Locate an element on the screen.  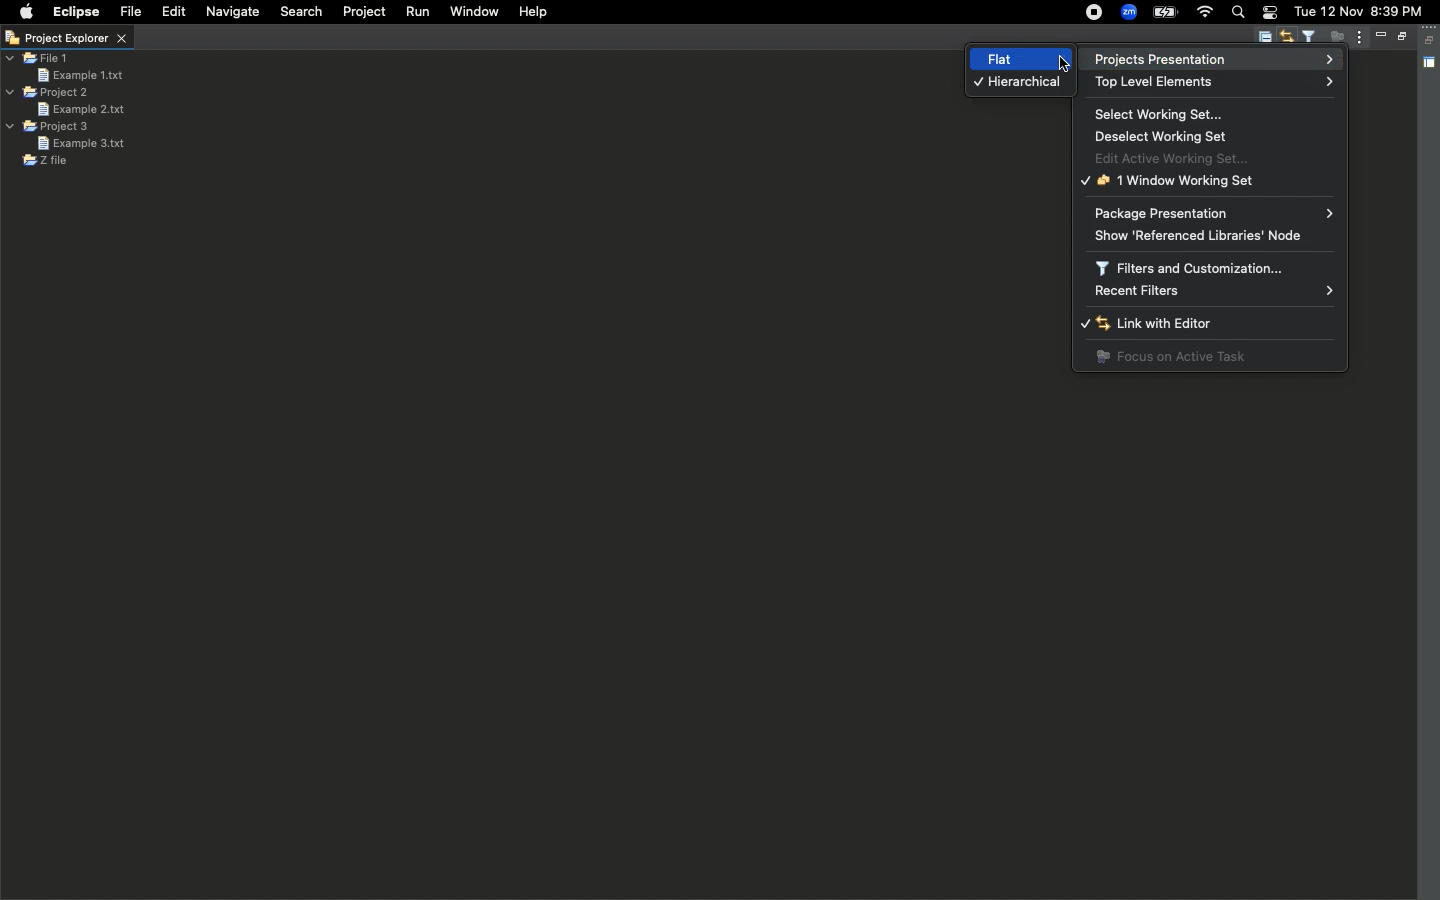
Example 3 text file is located at coordinates (81, 143).